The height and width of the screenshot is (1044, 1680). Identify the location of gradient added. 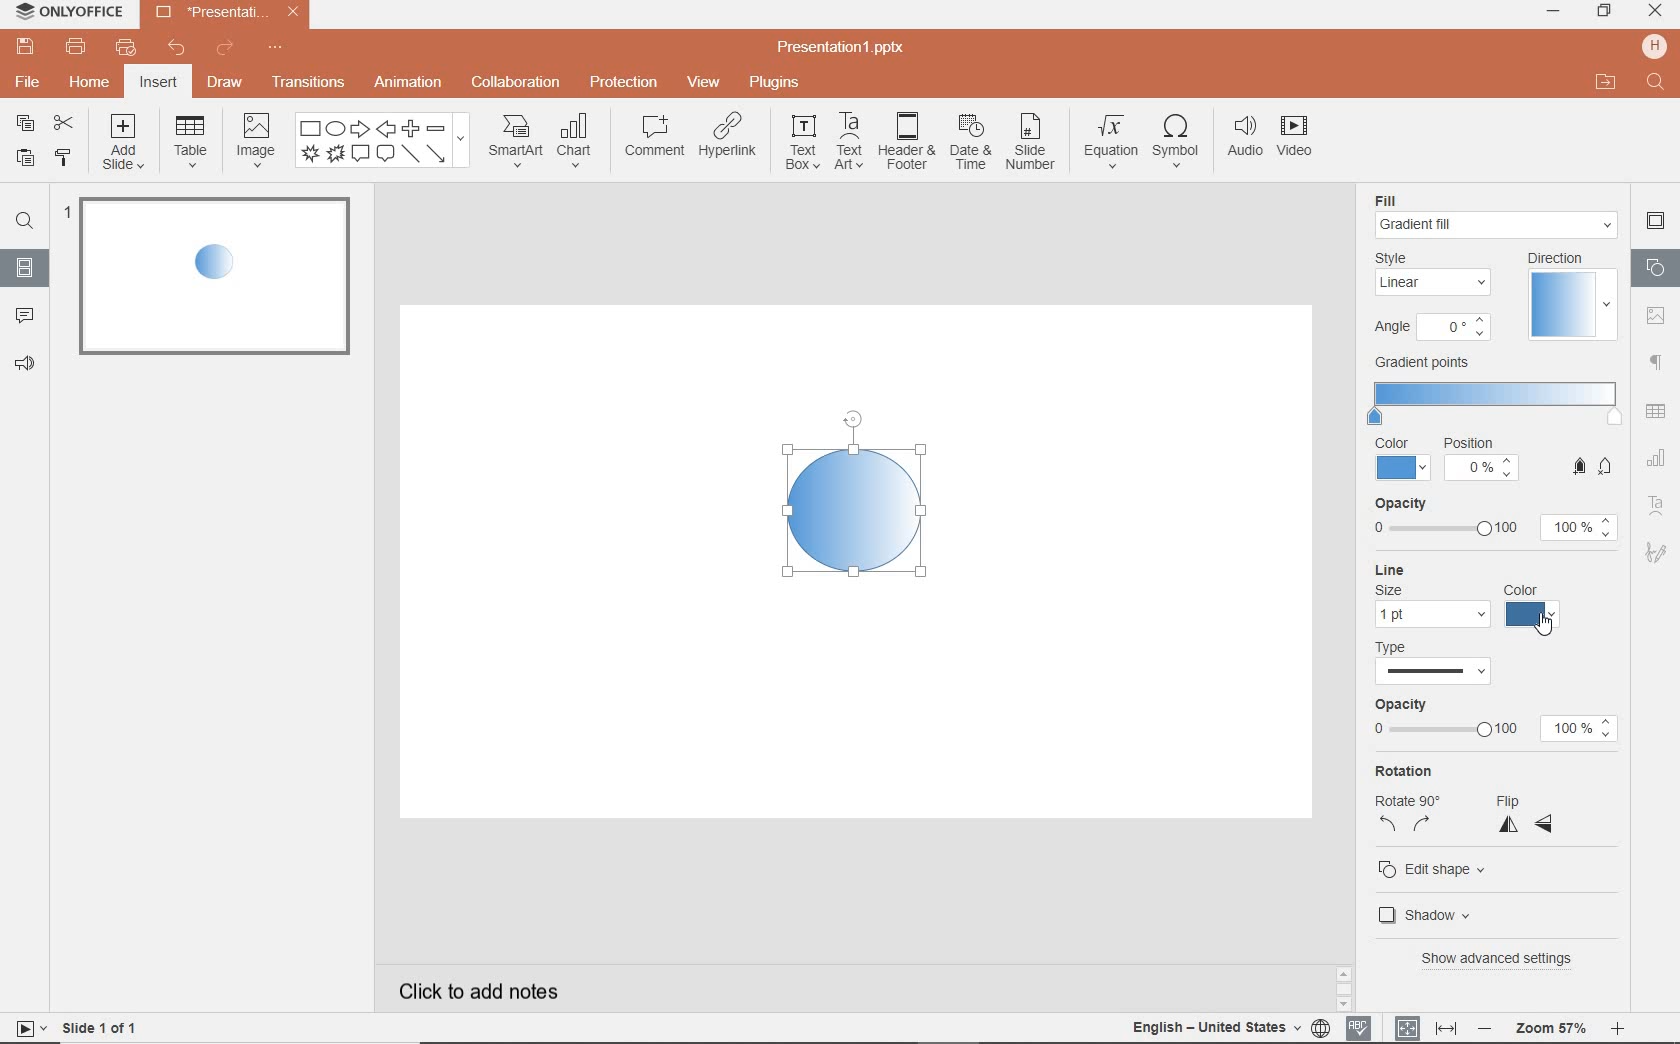
(222, 267).